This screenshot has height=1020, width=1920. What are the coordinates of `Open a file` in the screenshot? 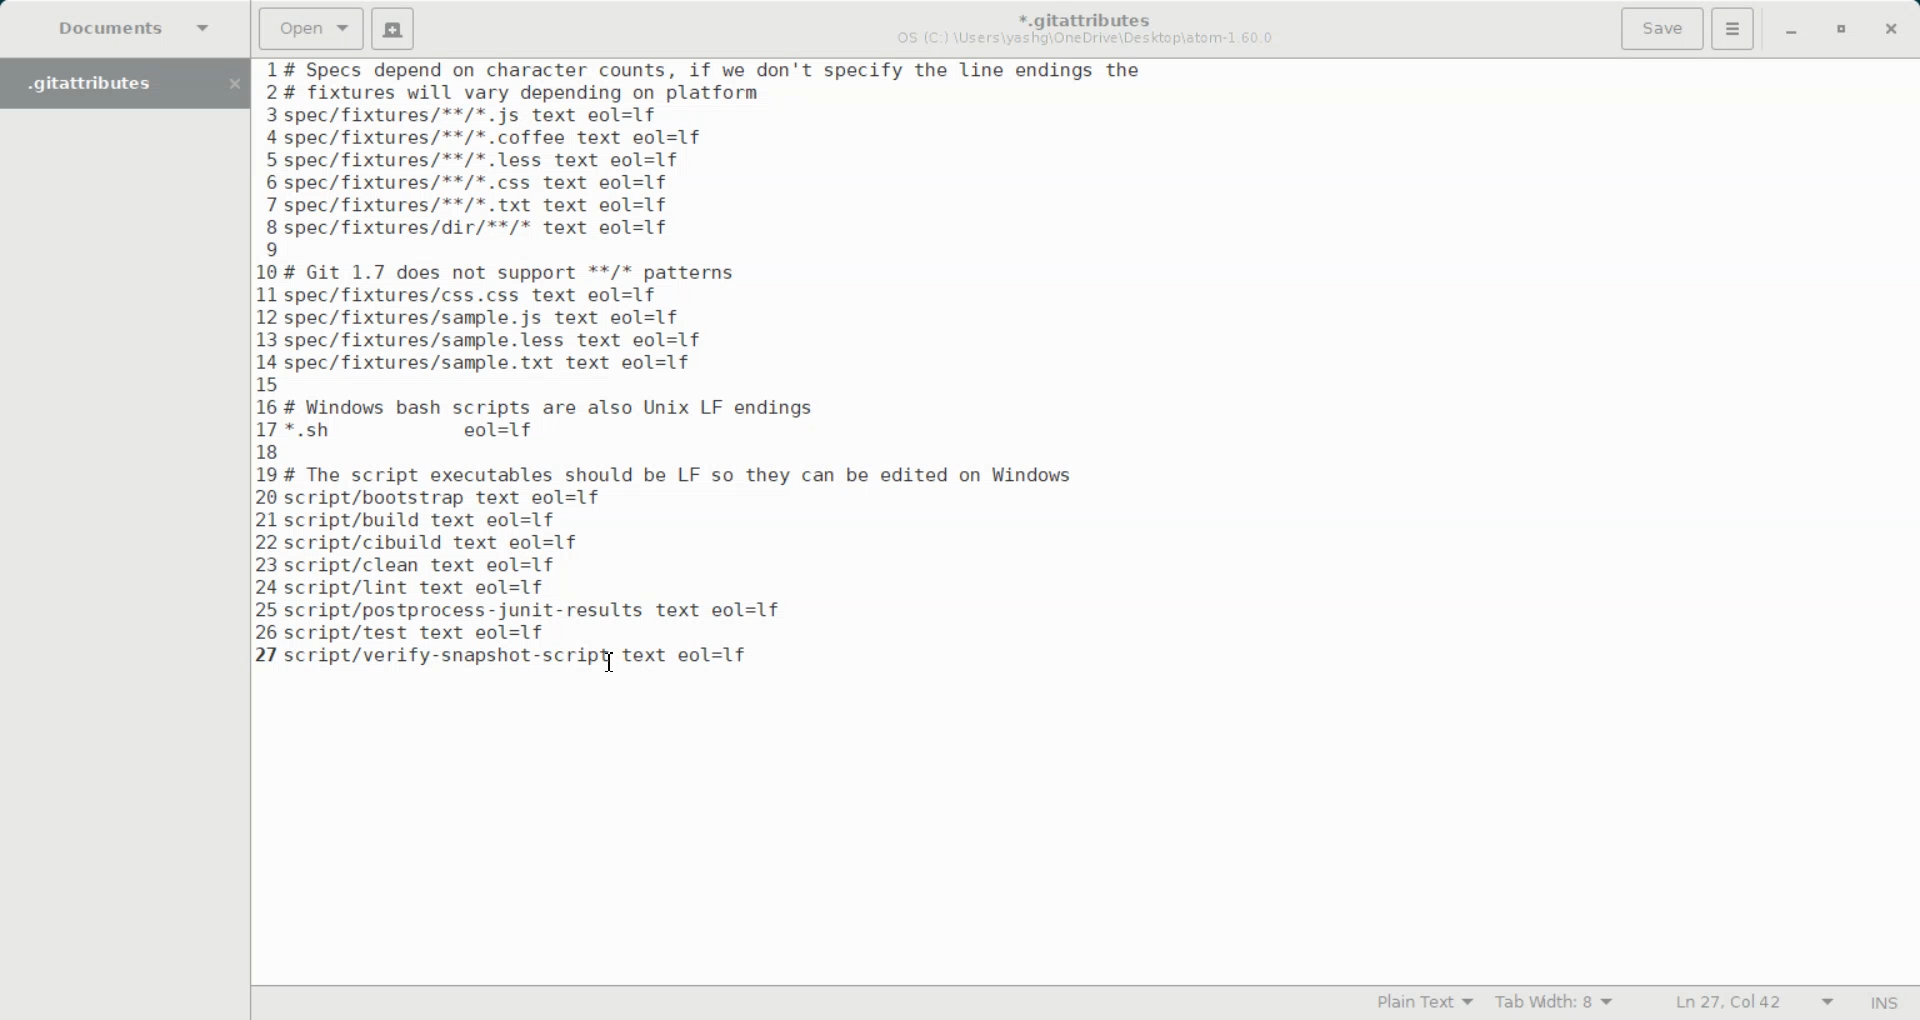 It's located at (311, 27).